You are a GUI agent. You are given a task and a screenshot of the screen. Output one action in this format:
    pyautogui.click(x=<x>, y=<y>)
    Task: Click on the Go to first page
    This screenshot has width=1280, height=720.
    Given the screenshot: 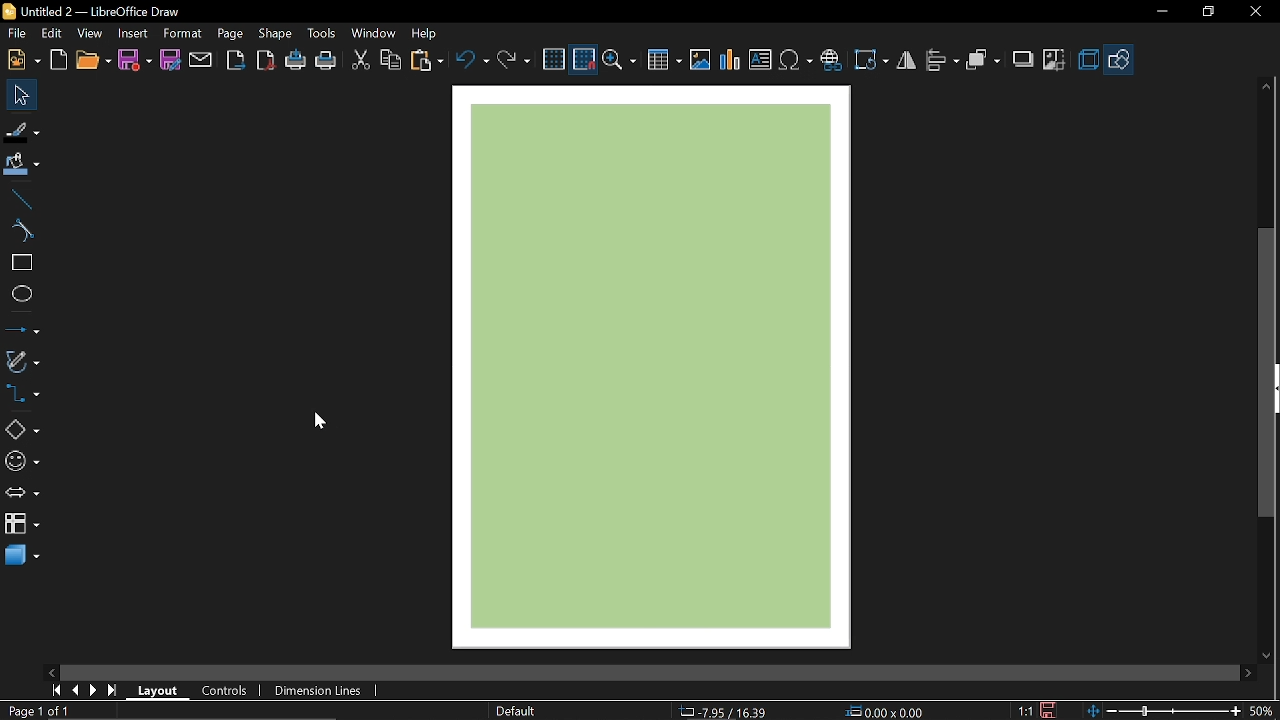 What is the action you would take?
    pyautogui.click(x=58, y=691)
    